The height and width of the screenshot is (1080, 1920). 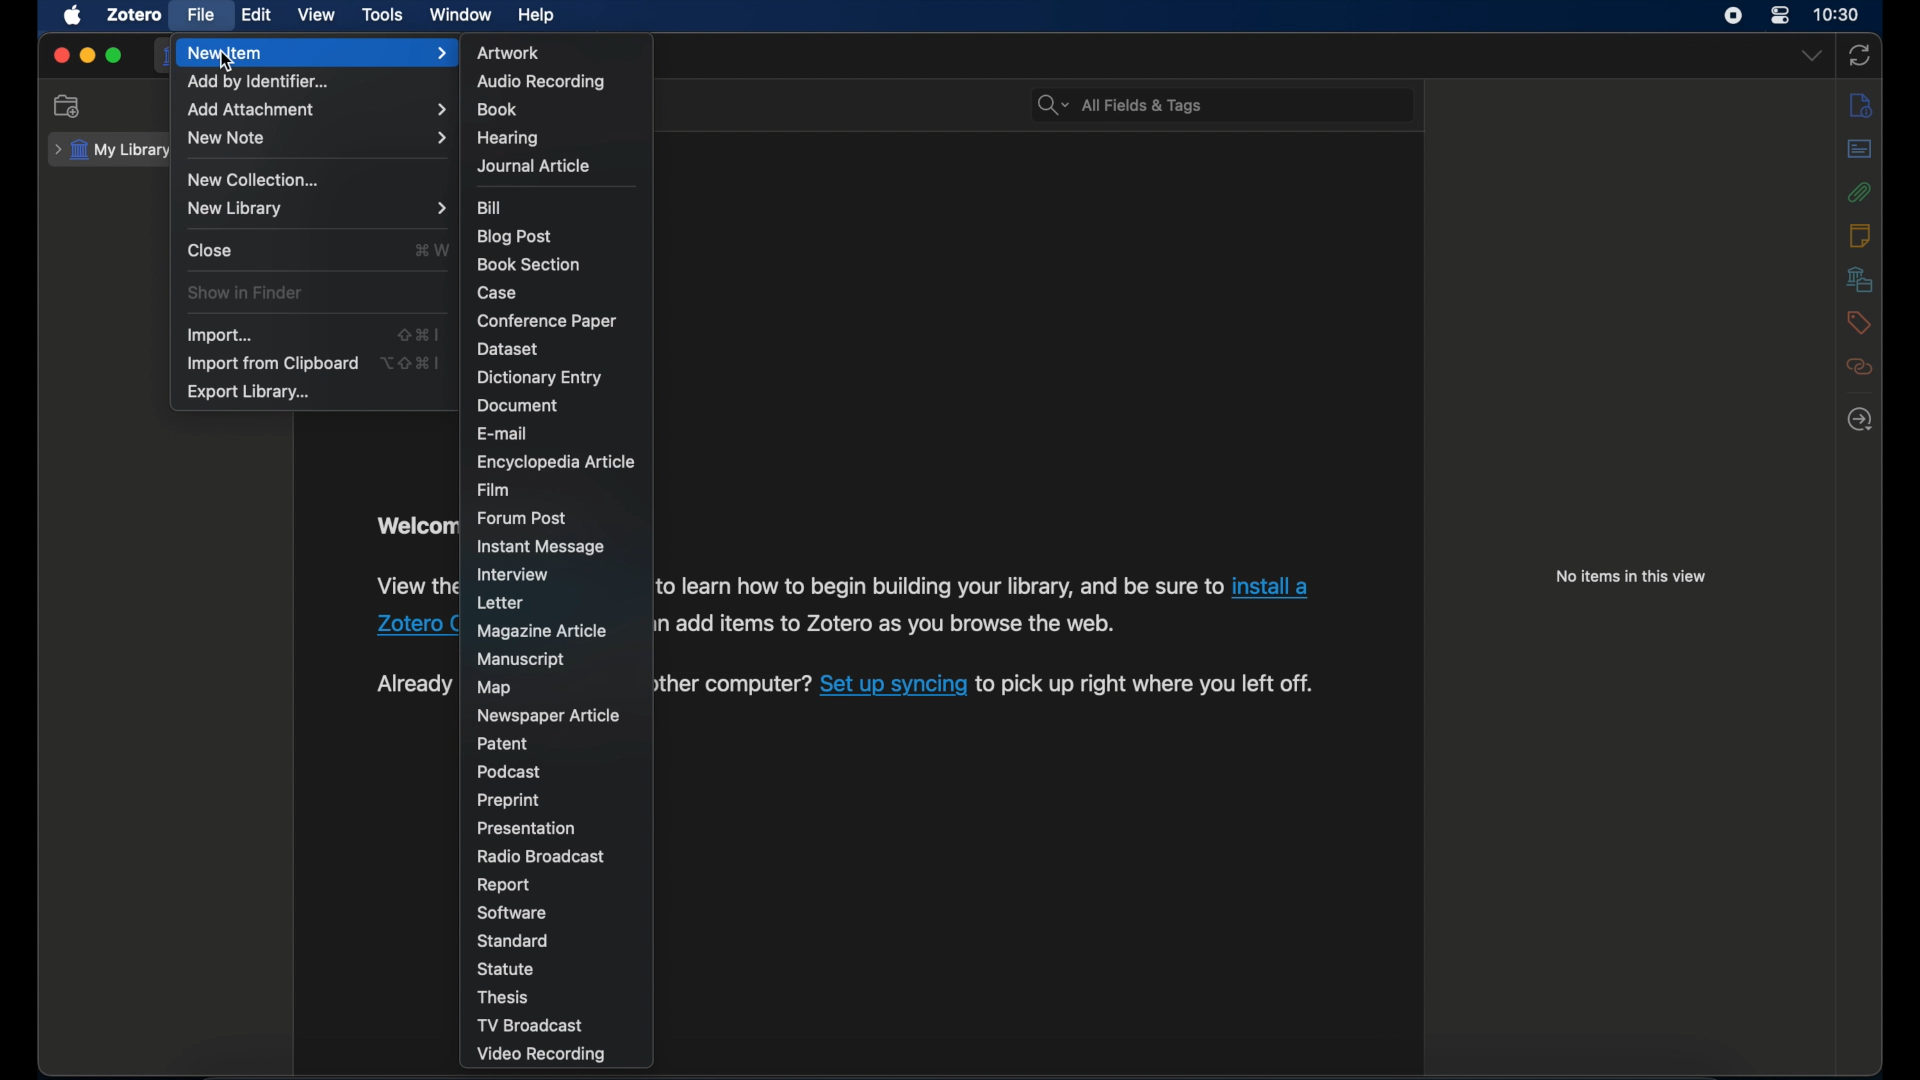 I want to click on , so click(x=883, y=623).